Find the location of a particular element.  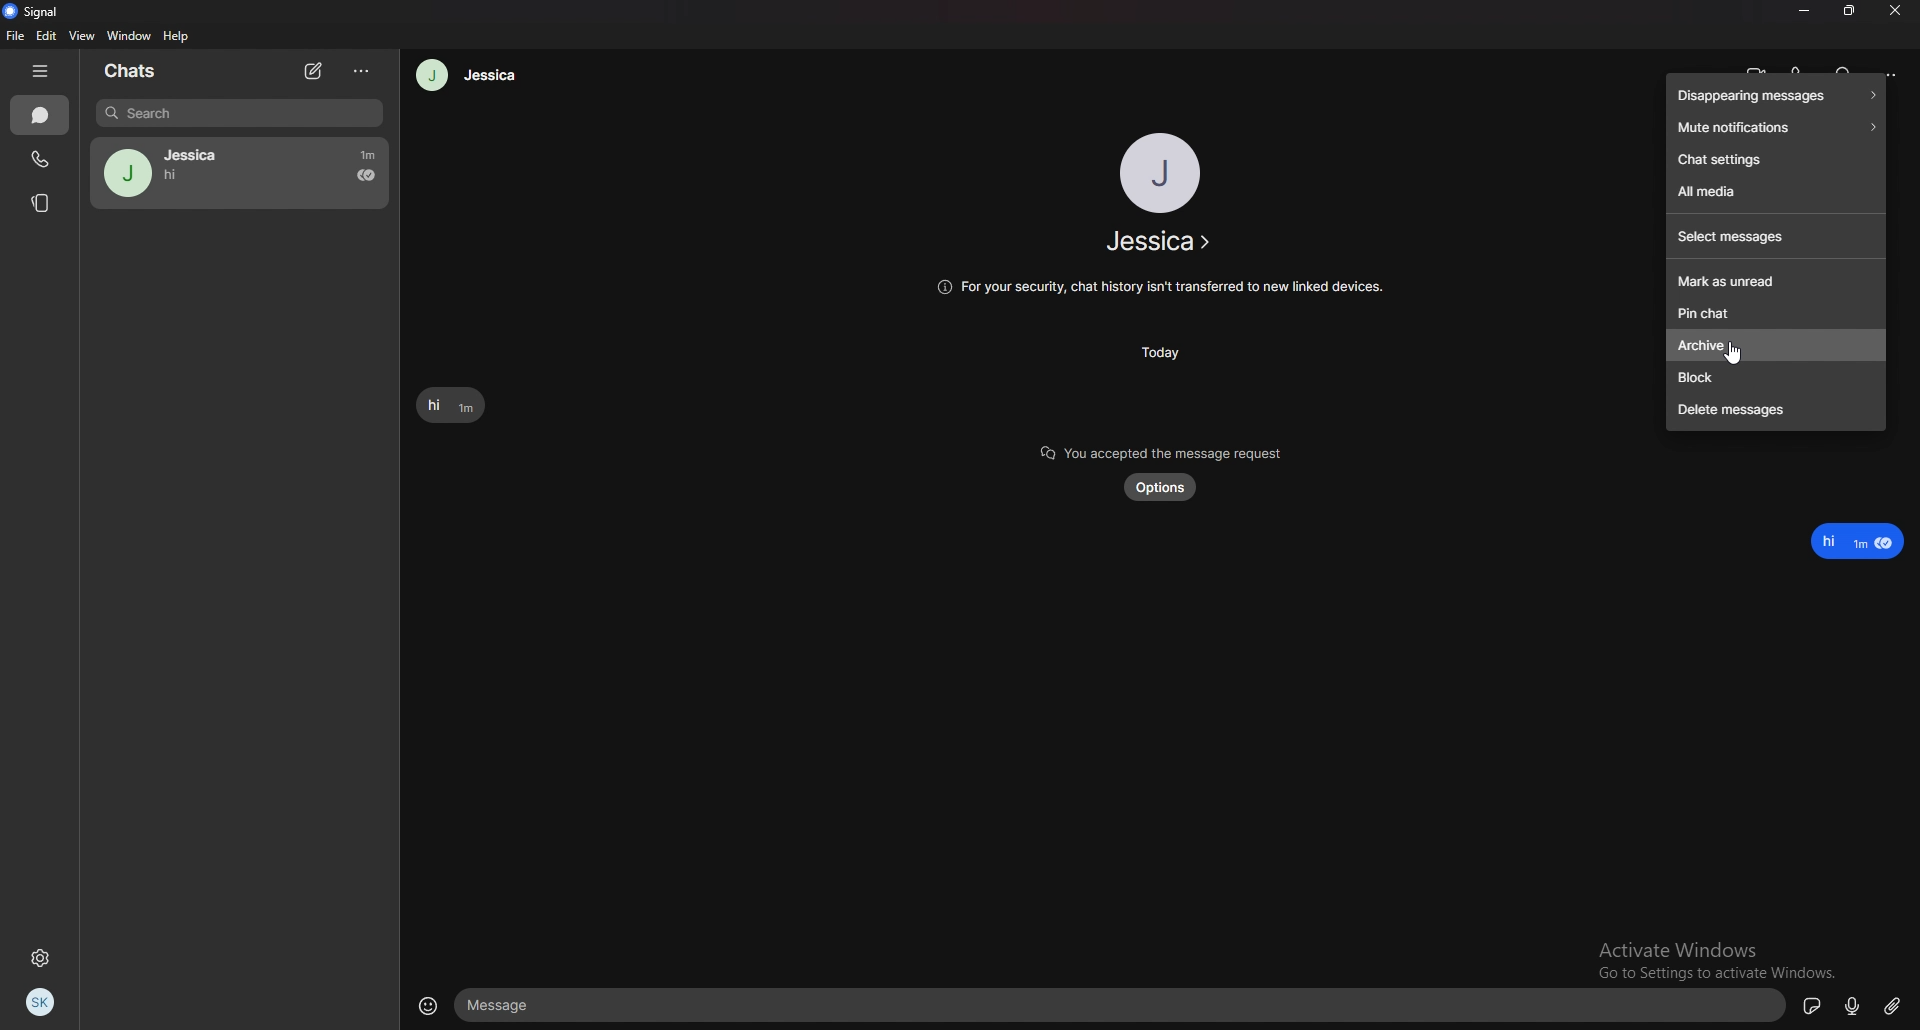

@ You accepted the message request is located at coordinates (1153, 450).